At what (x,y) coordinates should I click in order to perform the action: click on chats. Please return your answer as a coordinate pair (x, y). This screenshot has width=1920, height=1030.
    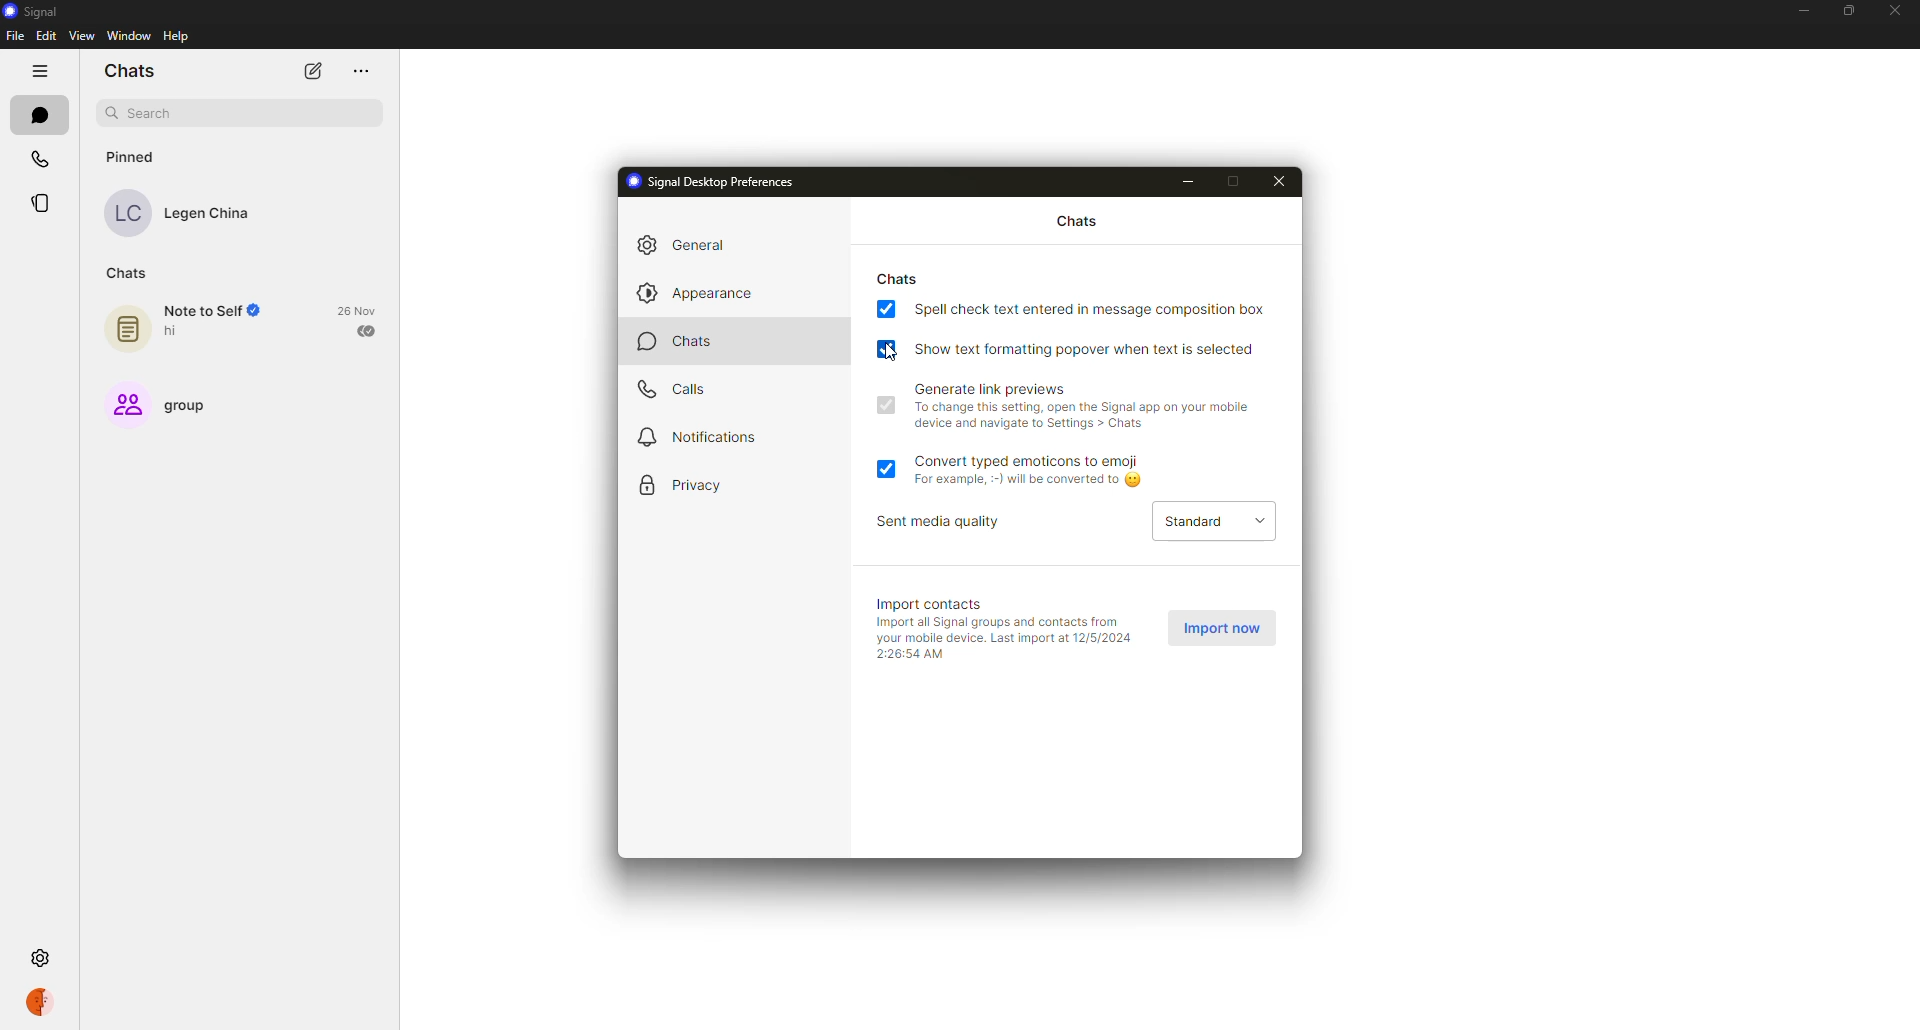
    Looking at the image, I should click on (37, 114).